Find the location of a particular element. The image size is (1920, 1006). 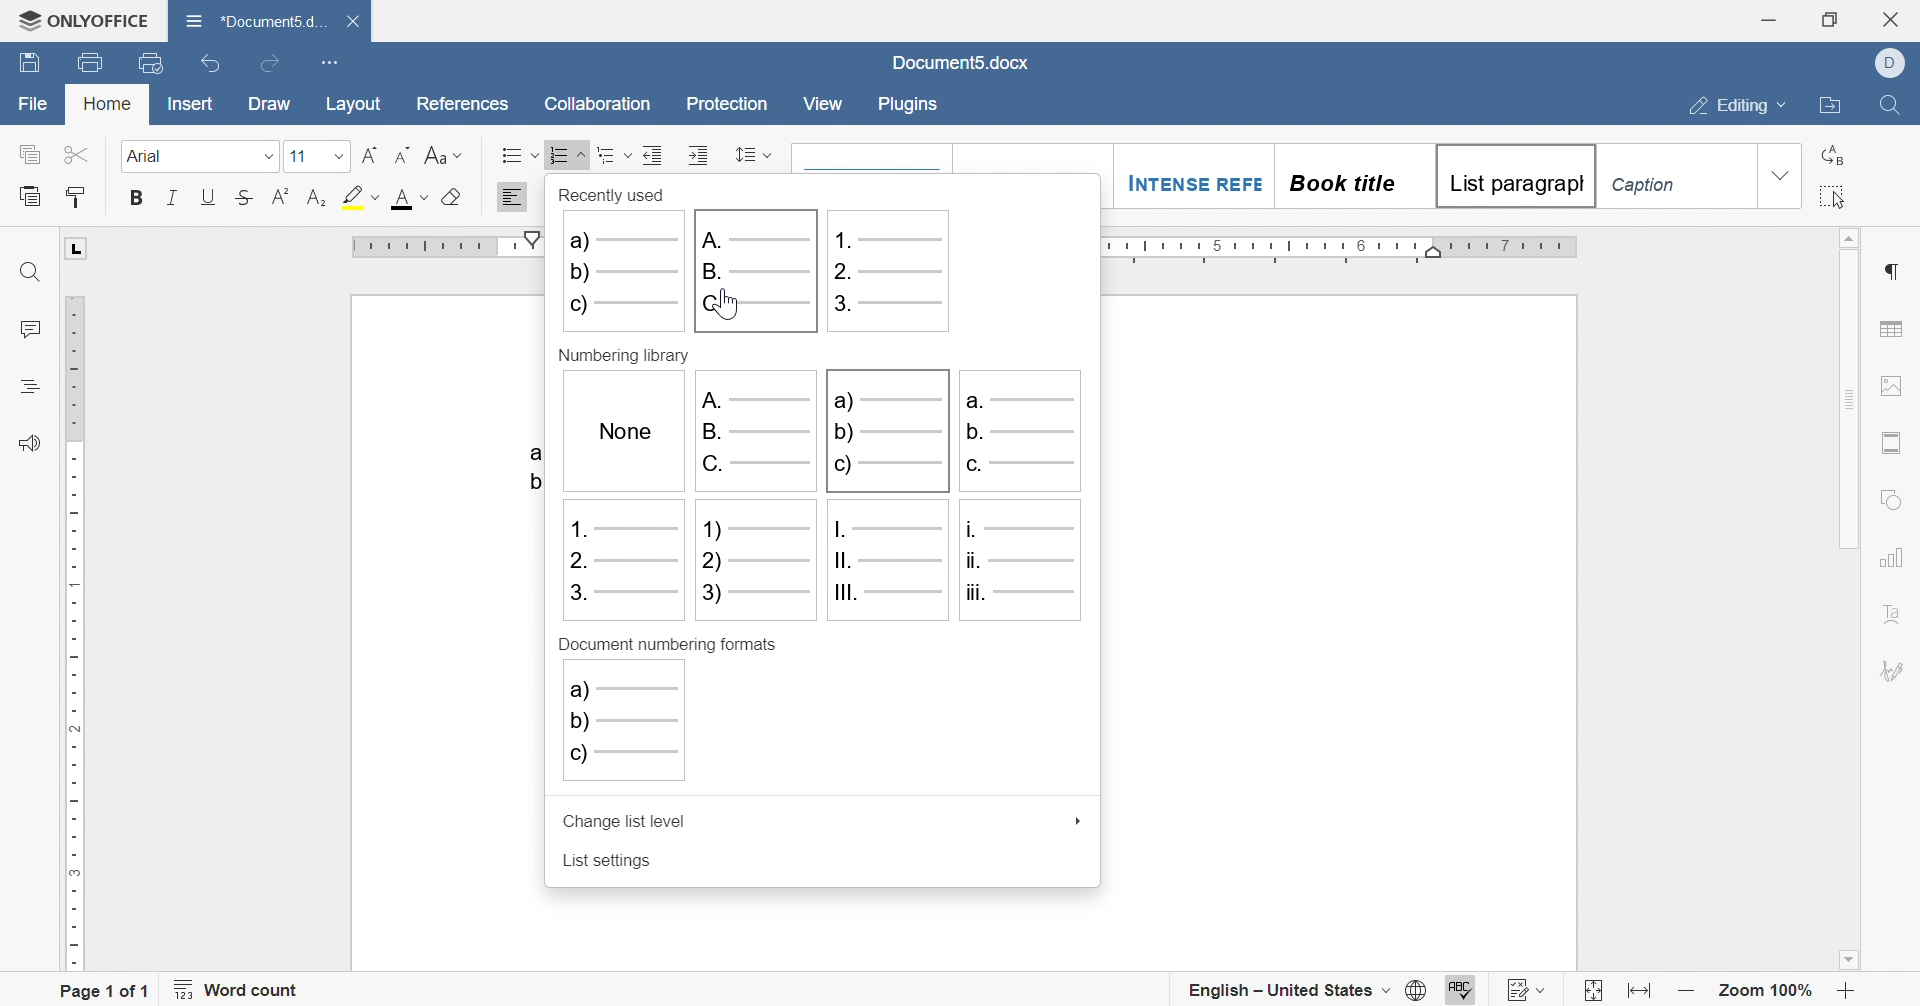

onlyoffice is located at coordinates (84, 22).